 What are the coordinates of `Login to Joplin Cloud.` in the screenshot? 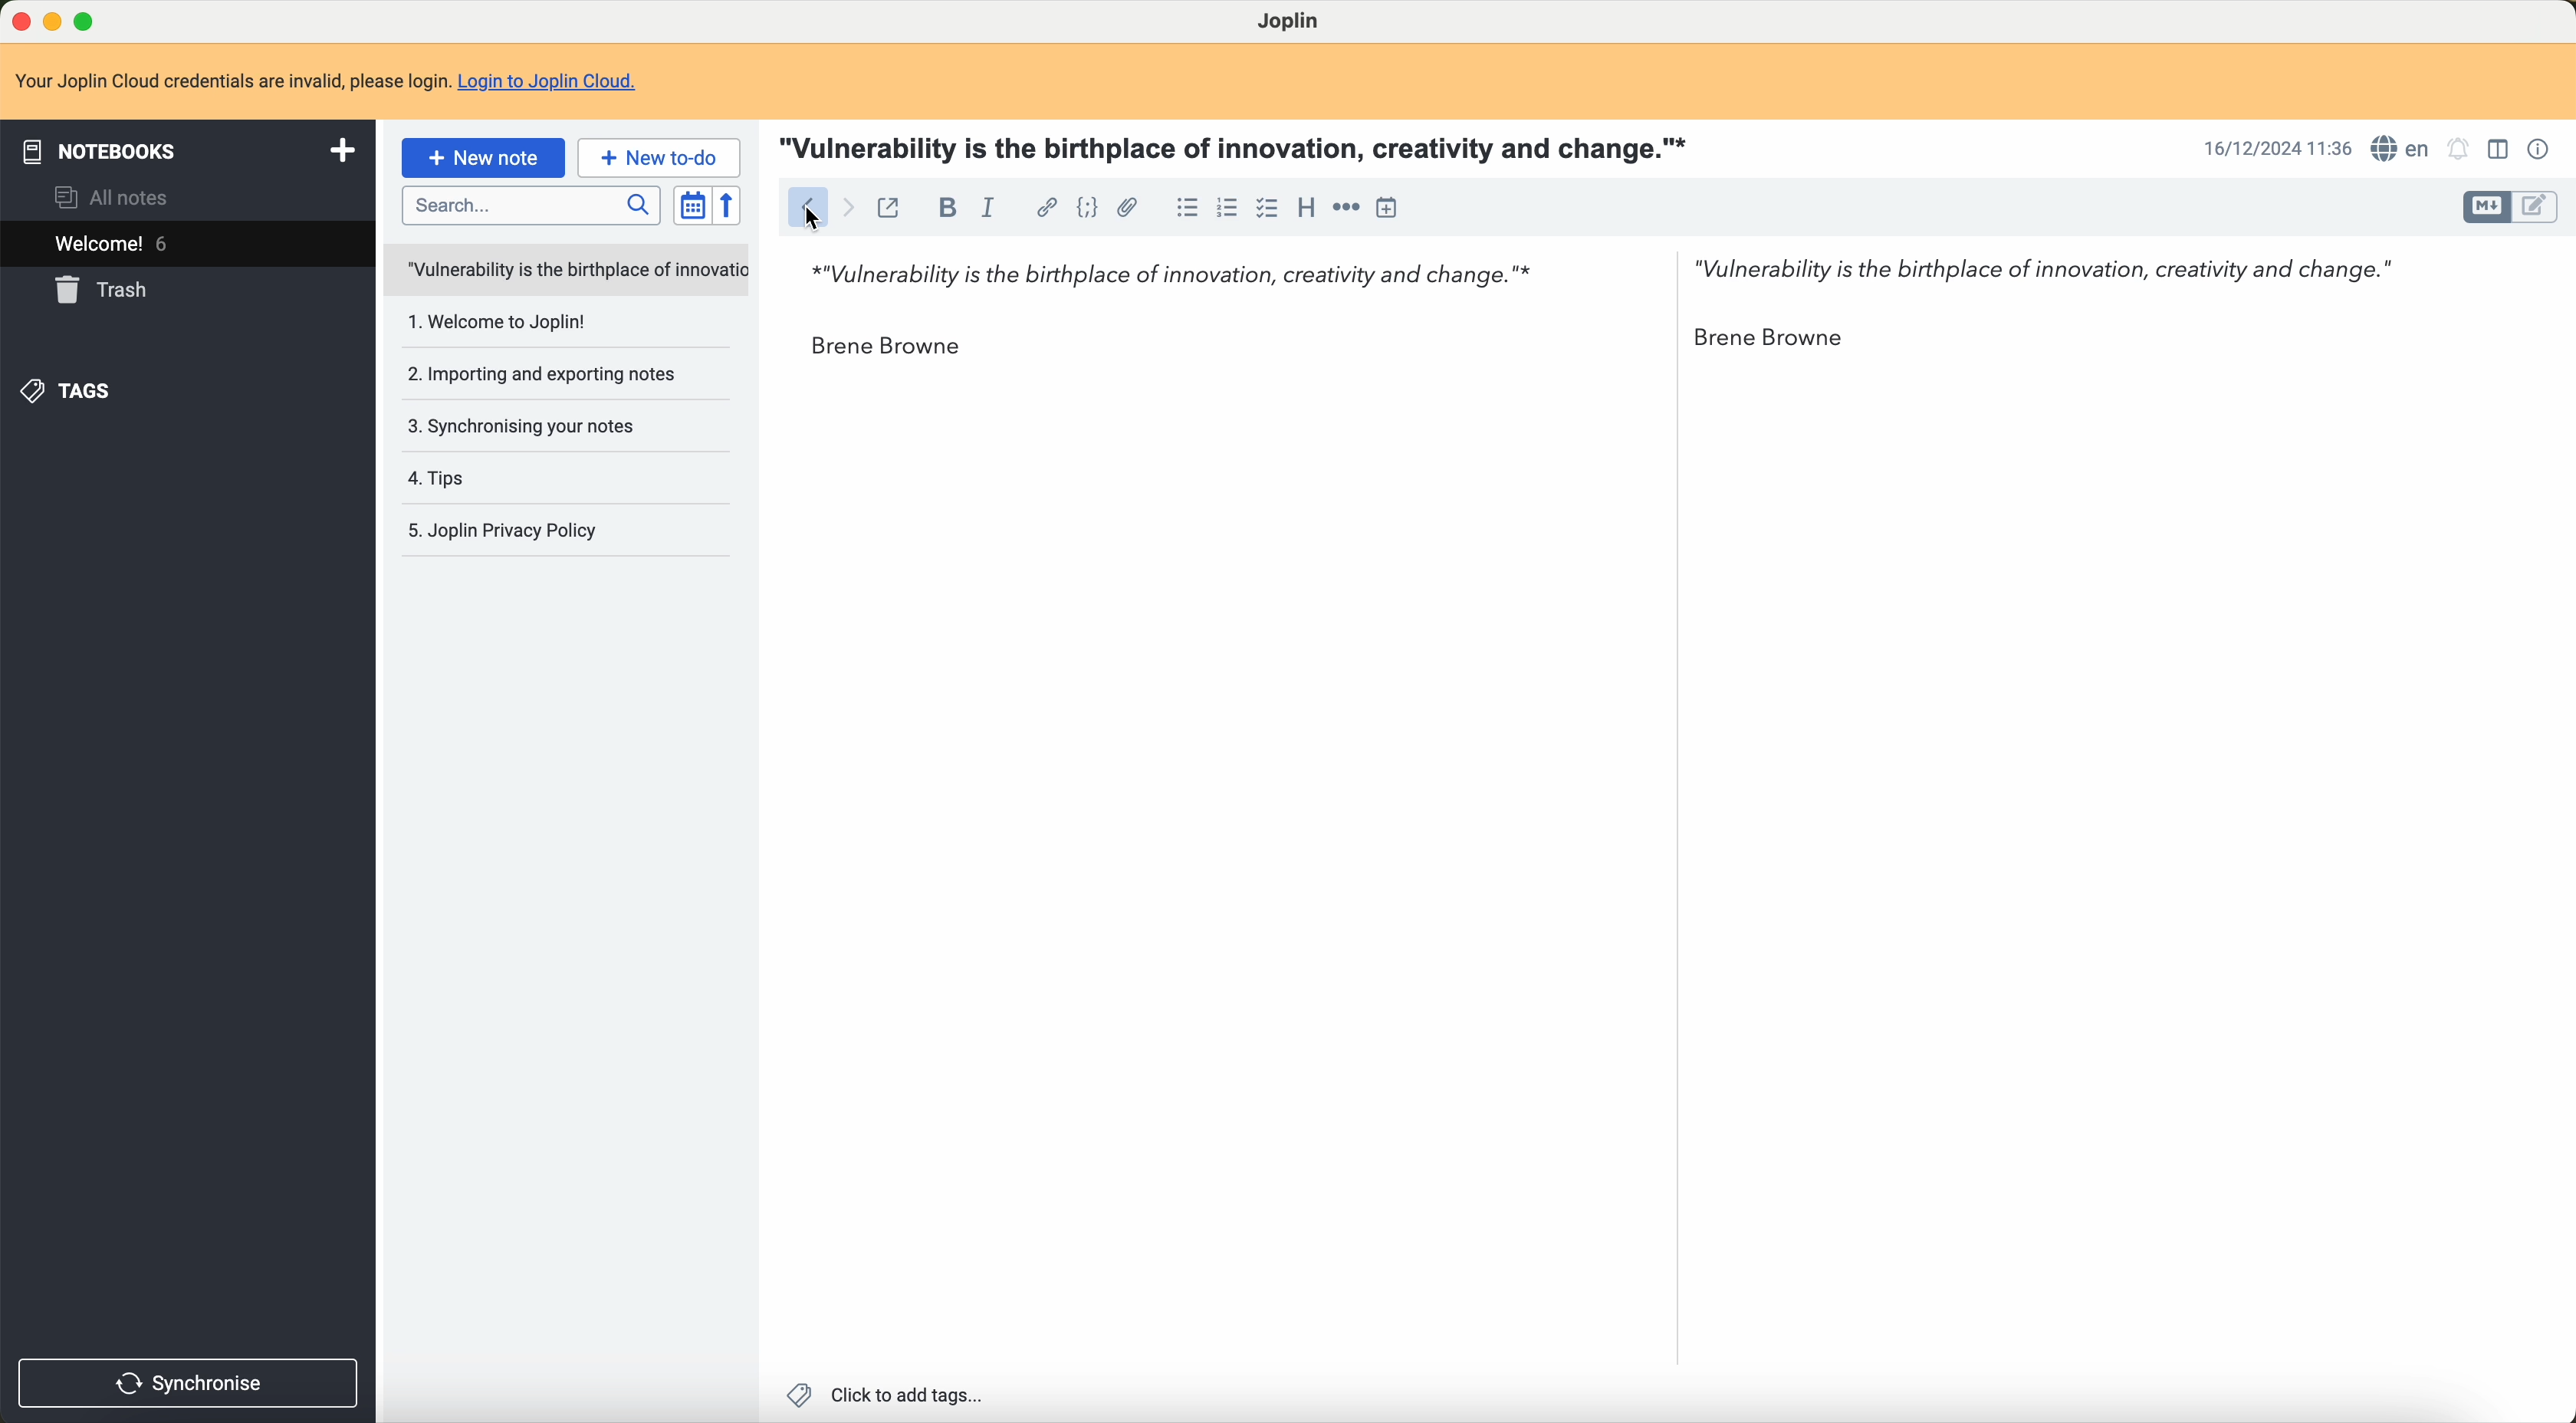 It's located at (558, 78).